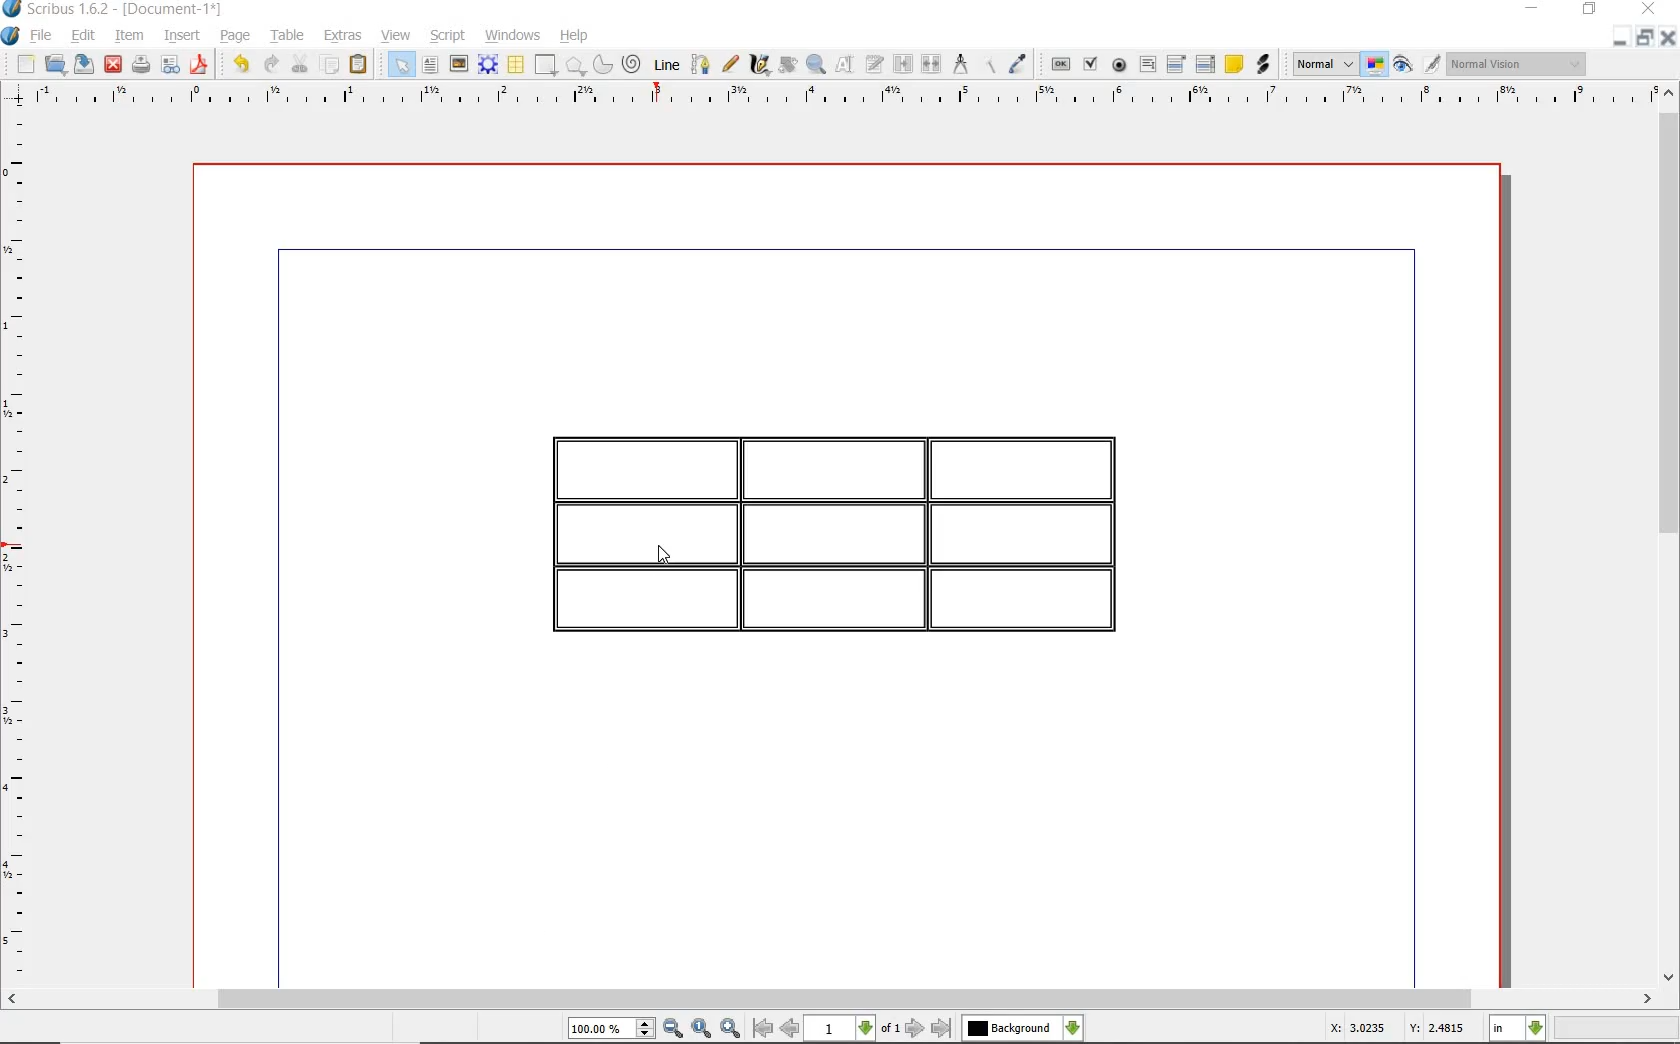 This screenshot has height=1044, width=1680. I want to click on select current page, so click(853, 1028).